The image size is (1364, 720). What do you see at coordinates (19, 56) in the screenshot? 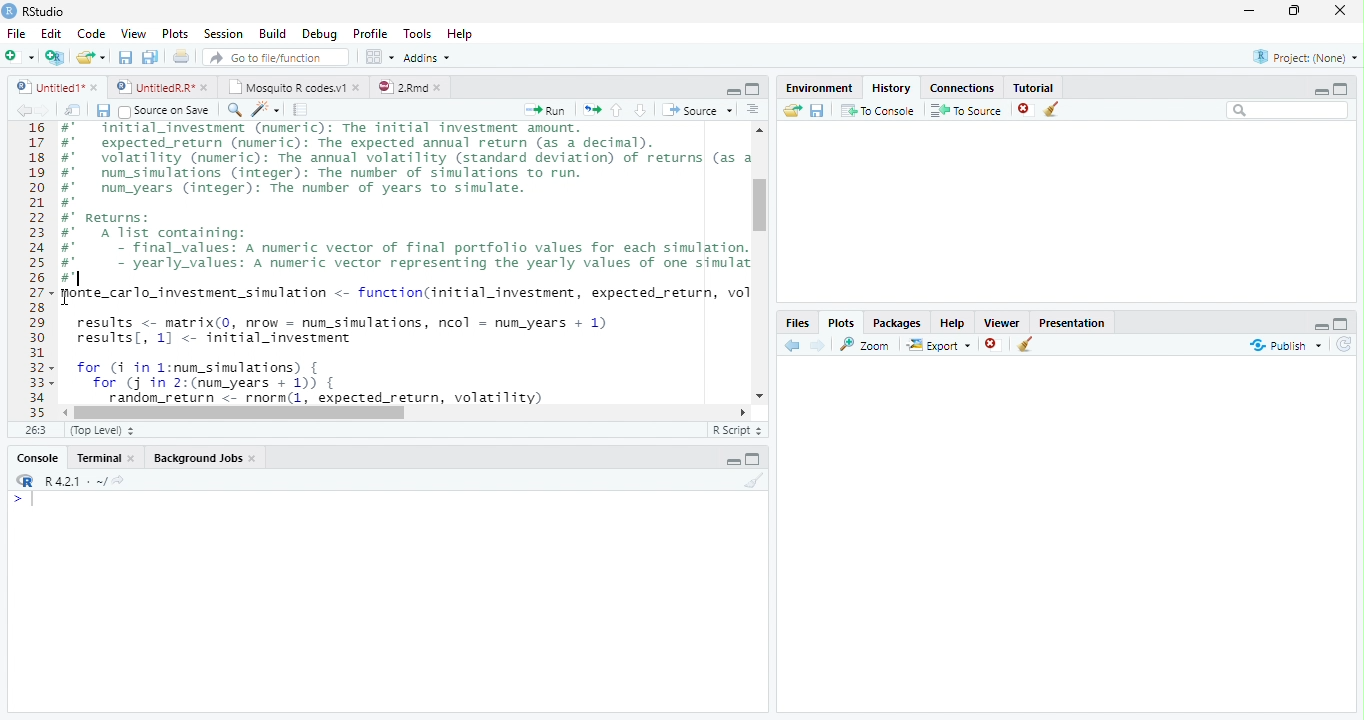
I see `Open new file` at bounding box center [19, 56].